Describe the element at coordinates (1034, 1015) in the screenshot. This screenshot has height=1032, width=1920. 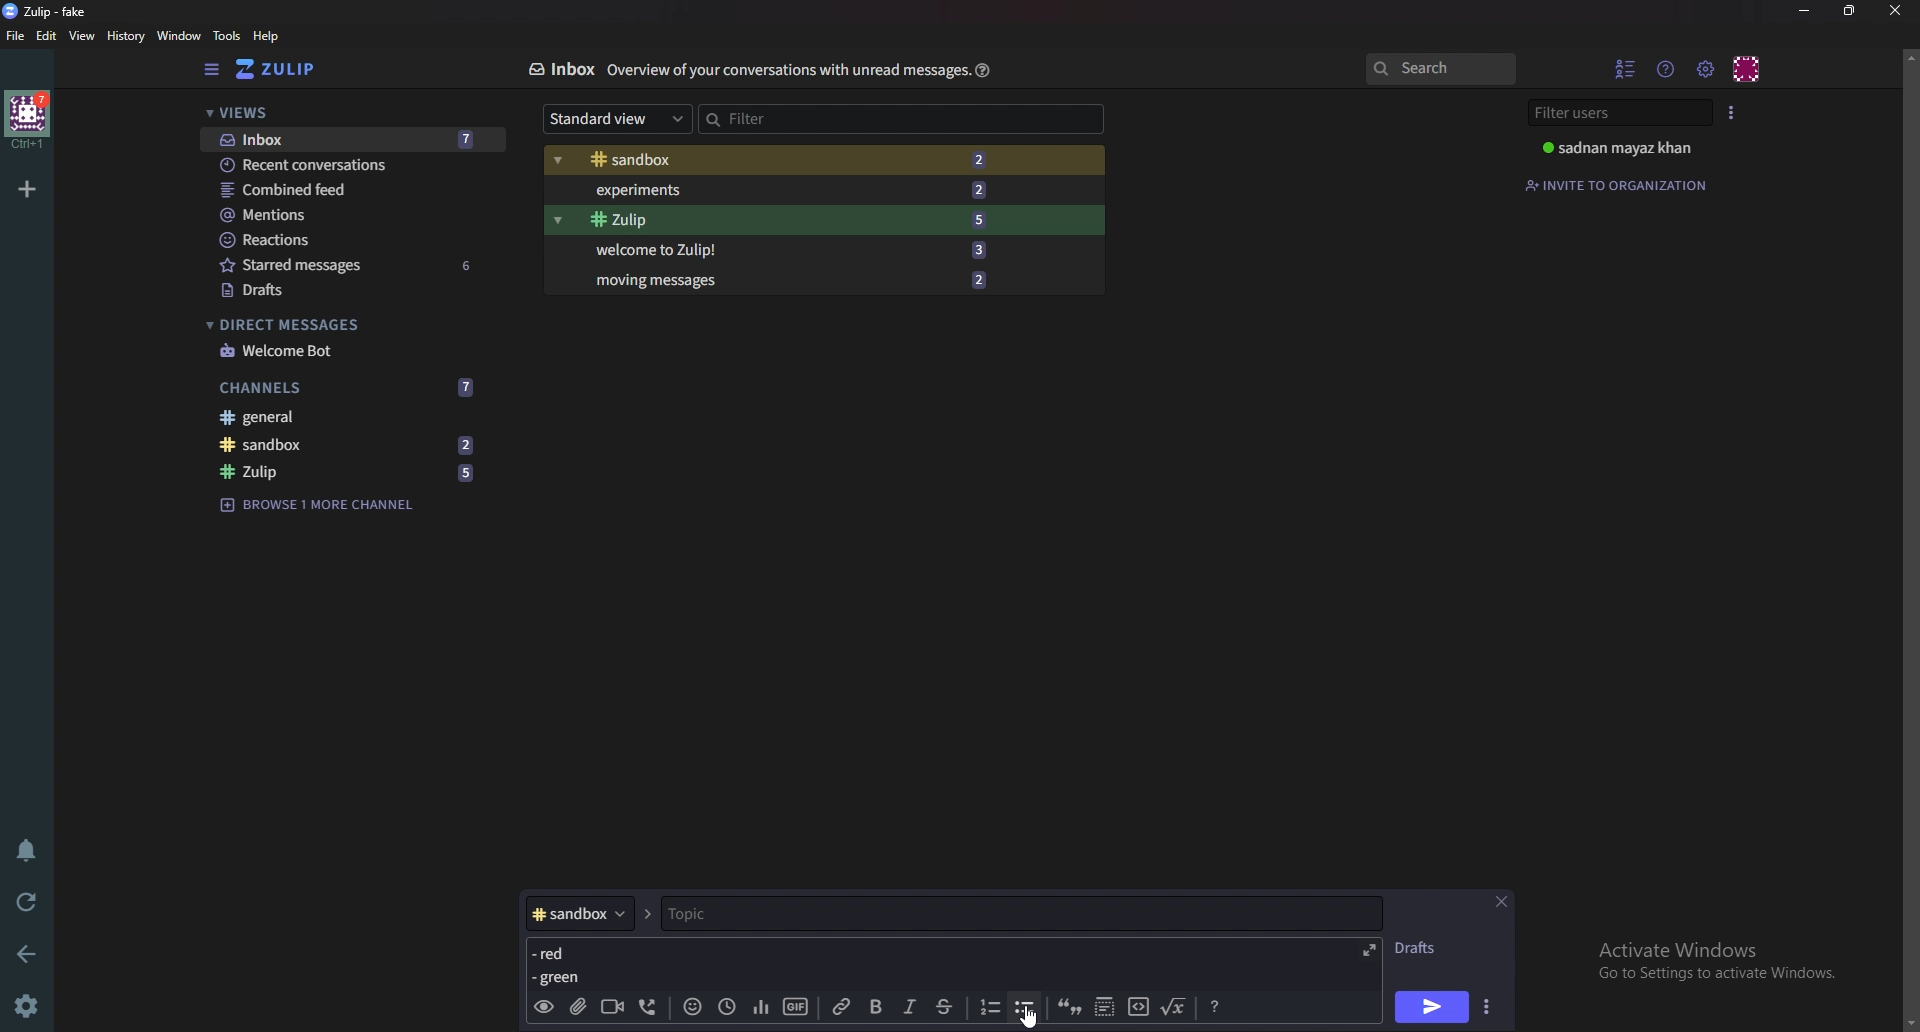
I see `Cursor` at that location.